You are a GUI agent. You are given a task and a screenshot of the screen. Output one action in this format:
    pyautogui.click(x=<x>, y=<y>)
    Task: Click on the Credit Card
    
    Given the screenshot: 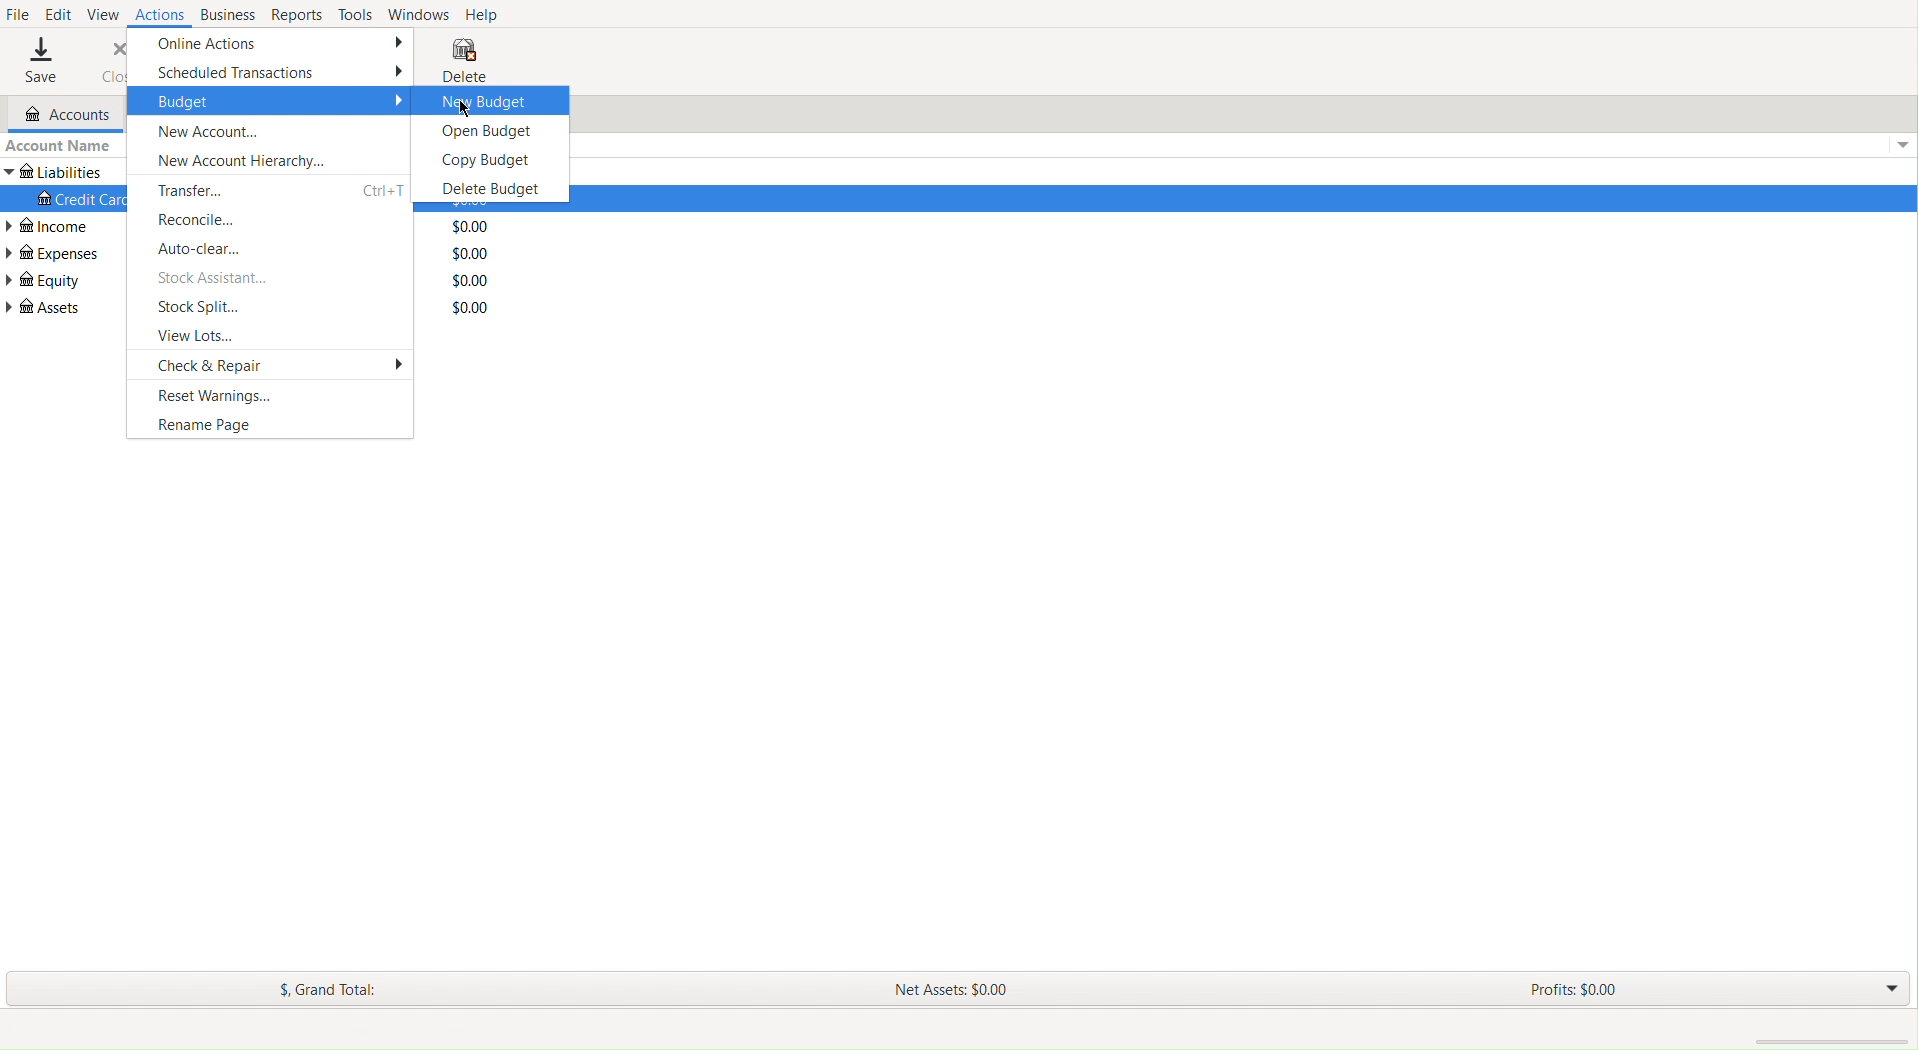 What is the action you would take?
    pyautogui.click(x=76, y=200)
    